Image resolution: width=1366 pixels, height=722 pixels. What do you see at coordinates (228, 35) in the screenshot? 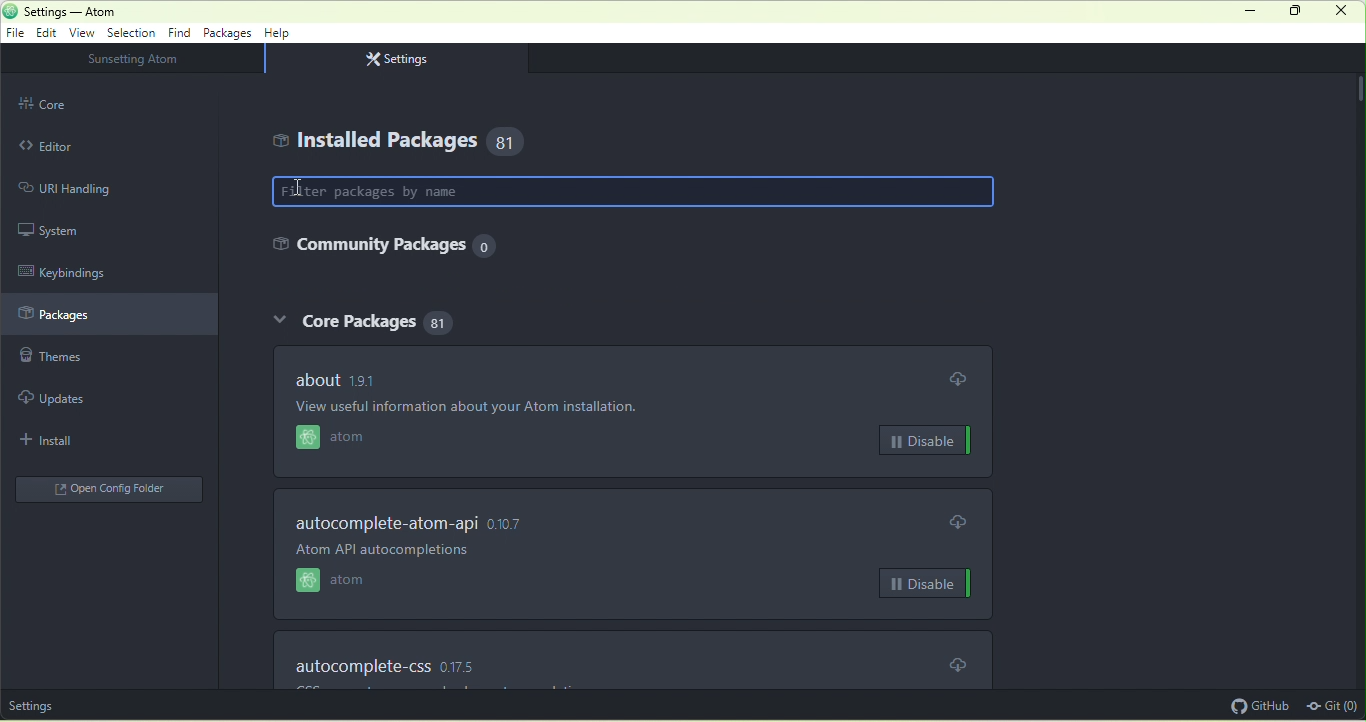
I see `packages` at bounding box center [228, 35].